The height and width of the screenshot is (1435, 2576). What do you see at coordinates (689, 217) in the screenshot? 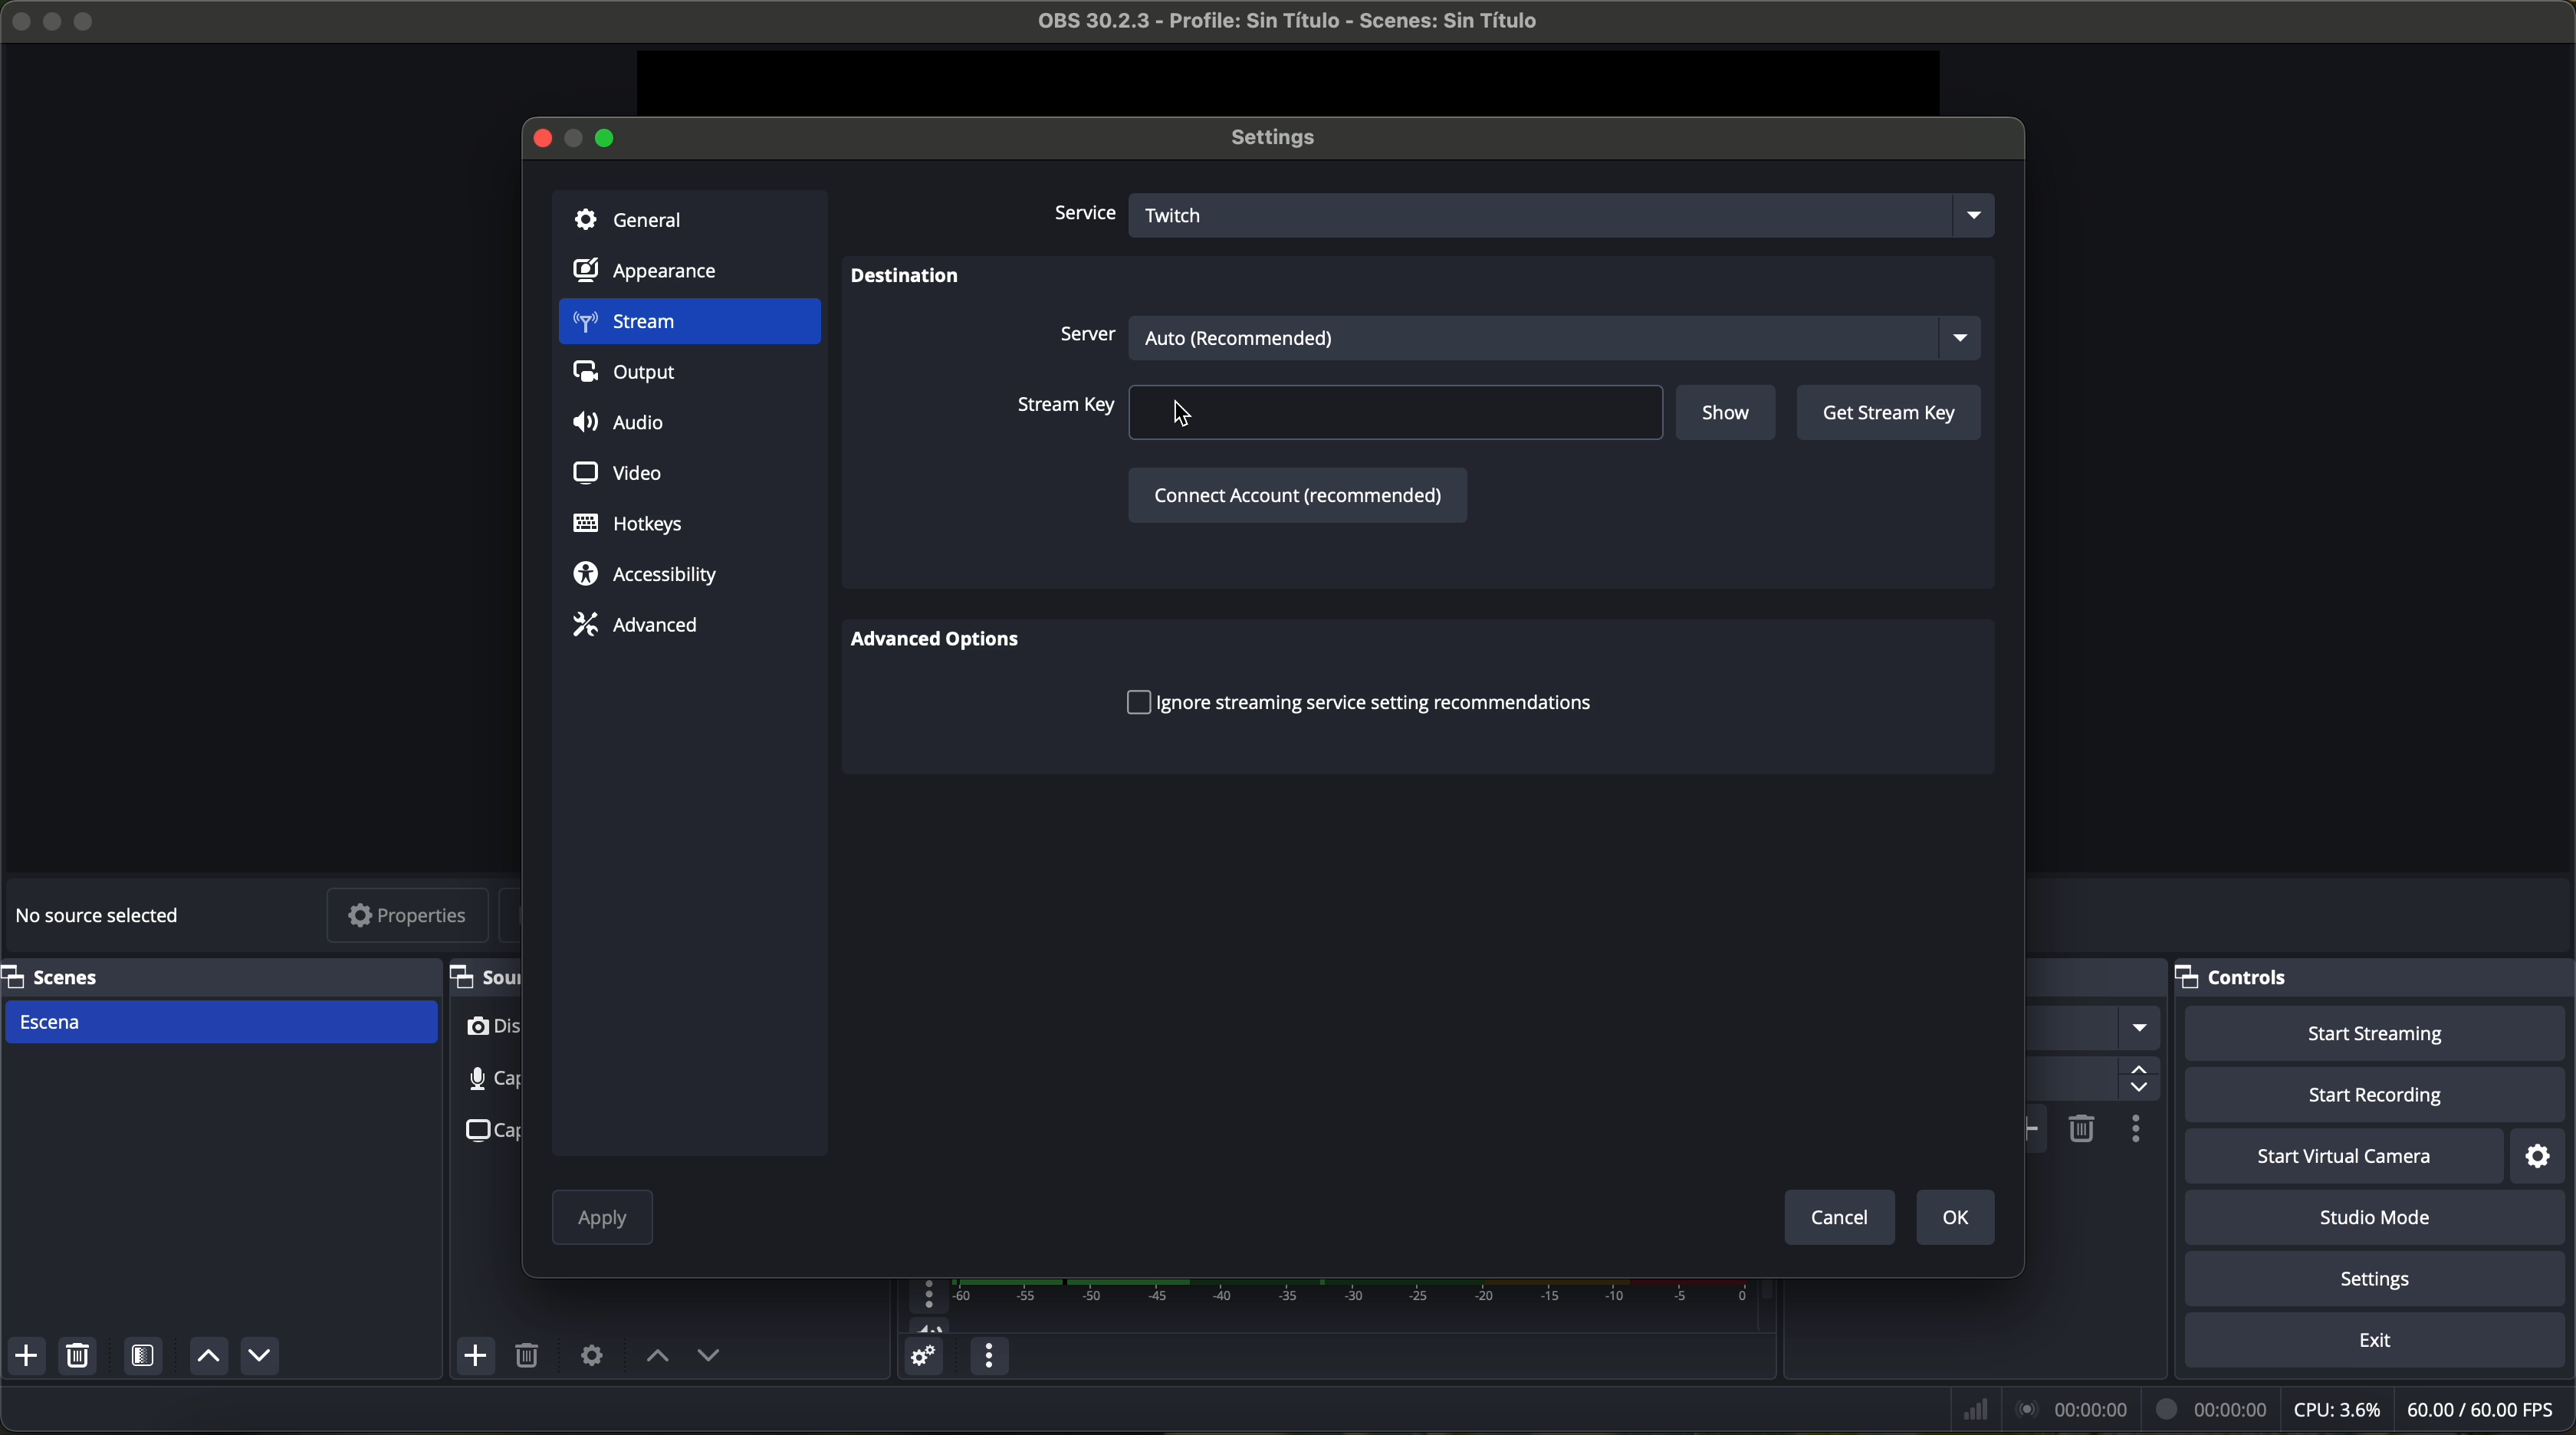
I see `general` at bounding box center [689, 217].